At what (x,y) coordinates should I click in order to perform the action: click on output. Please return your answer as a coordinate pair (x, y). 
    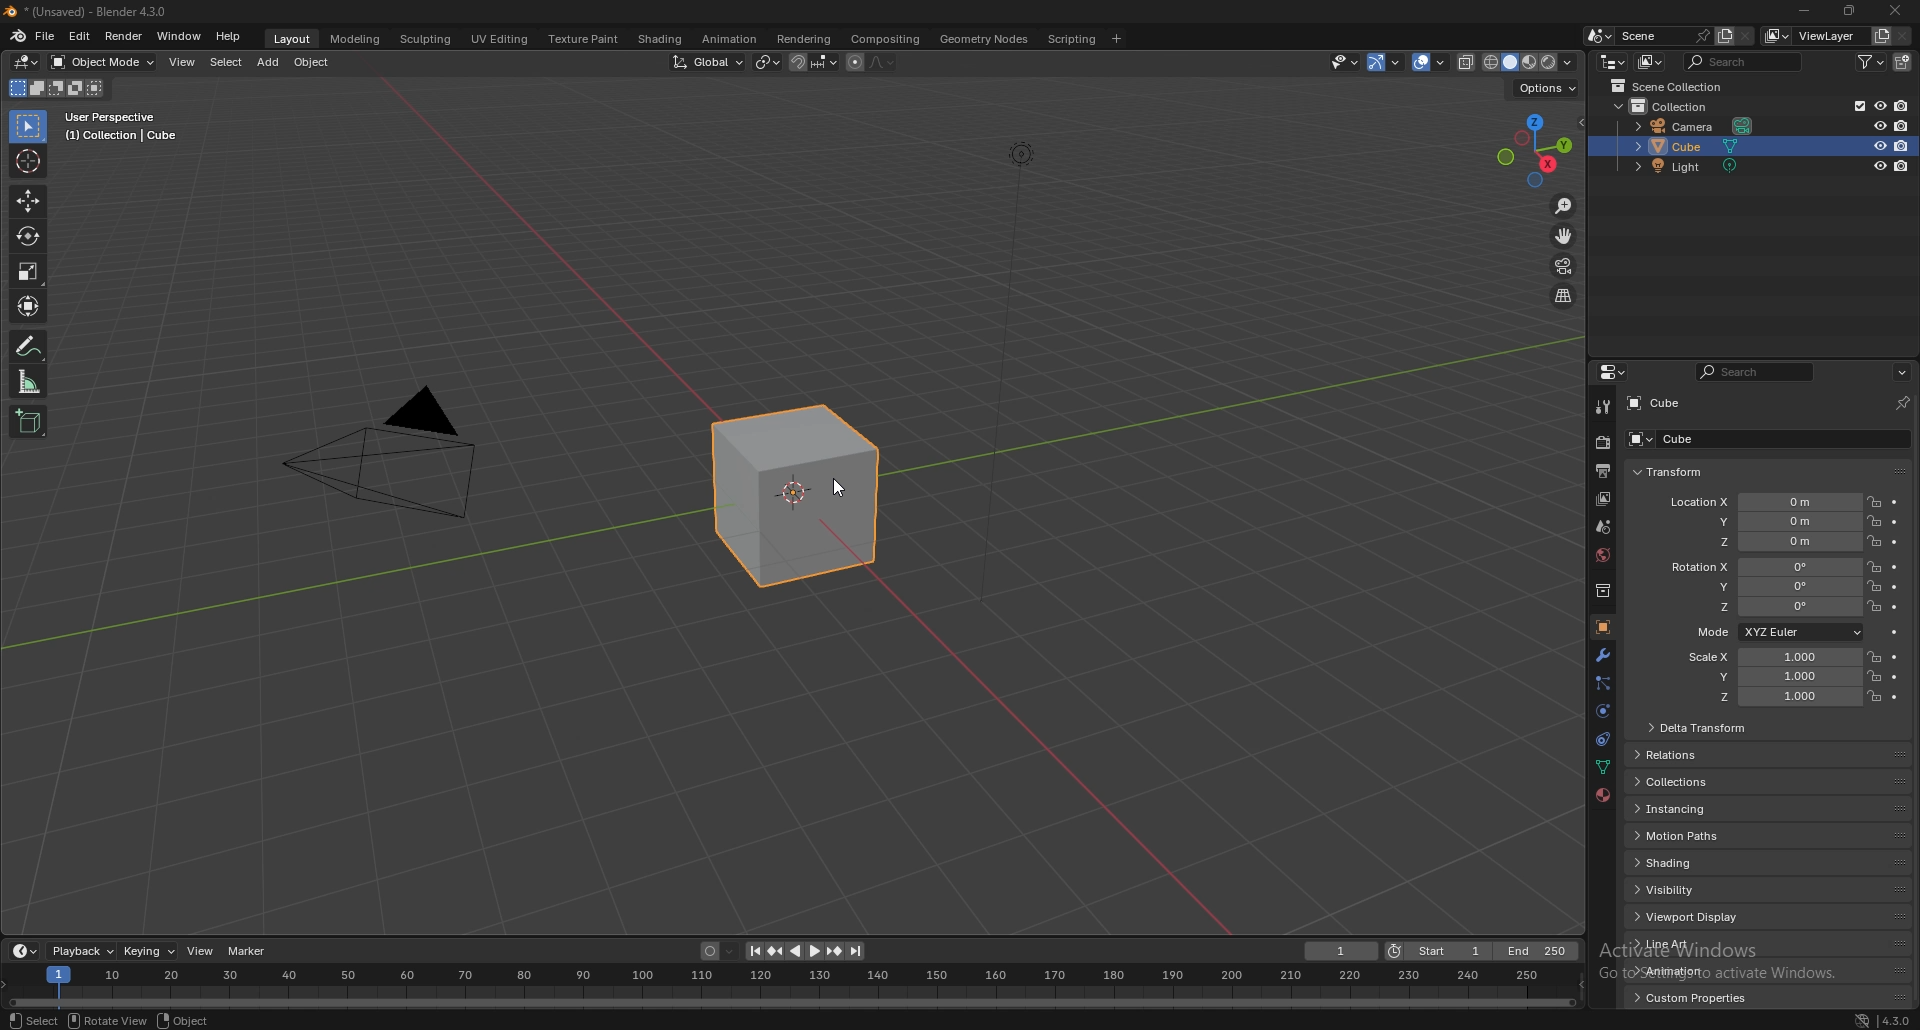
    Looking at the image, I should click on (1603, 471).